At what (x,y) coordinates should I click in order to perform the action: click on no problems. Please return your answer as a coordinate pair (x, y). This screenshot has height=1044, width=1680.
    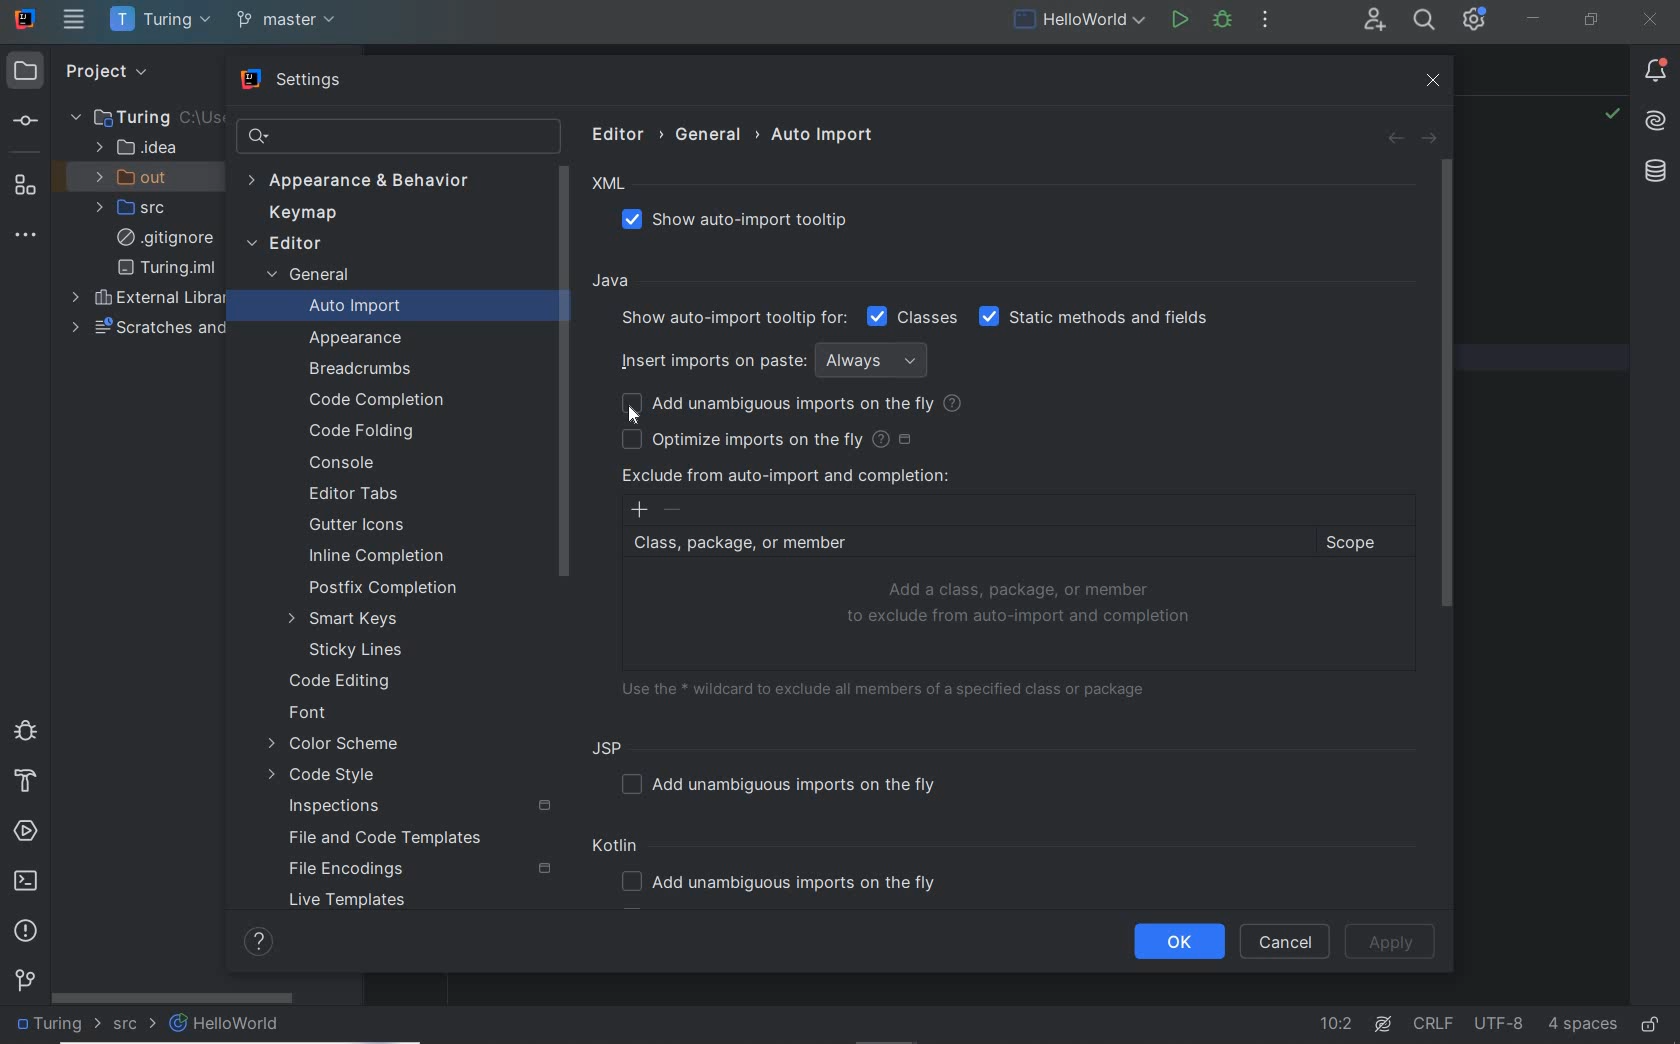
    Looking at the image, I should click on (1611, 116).